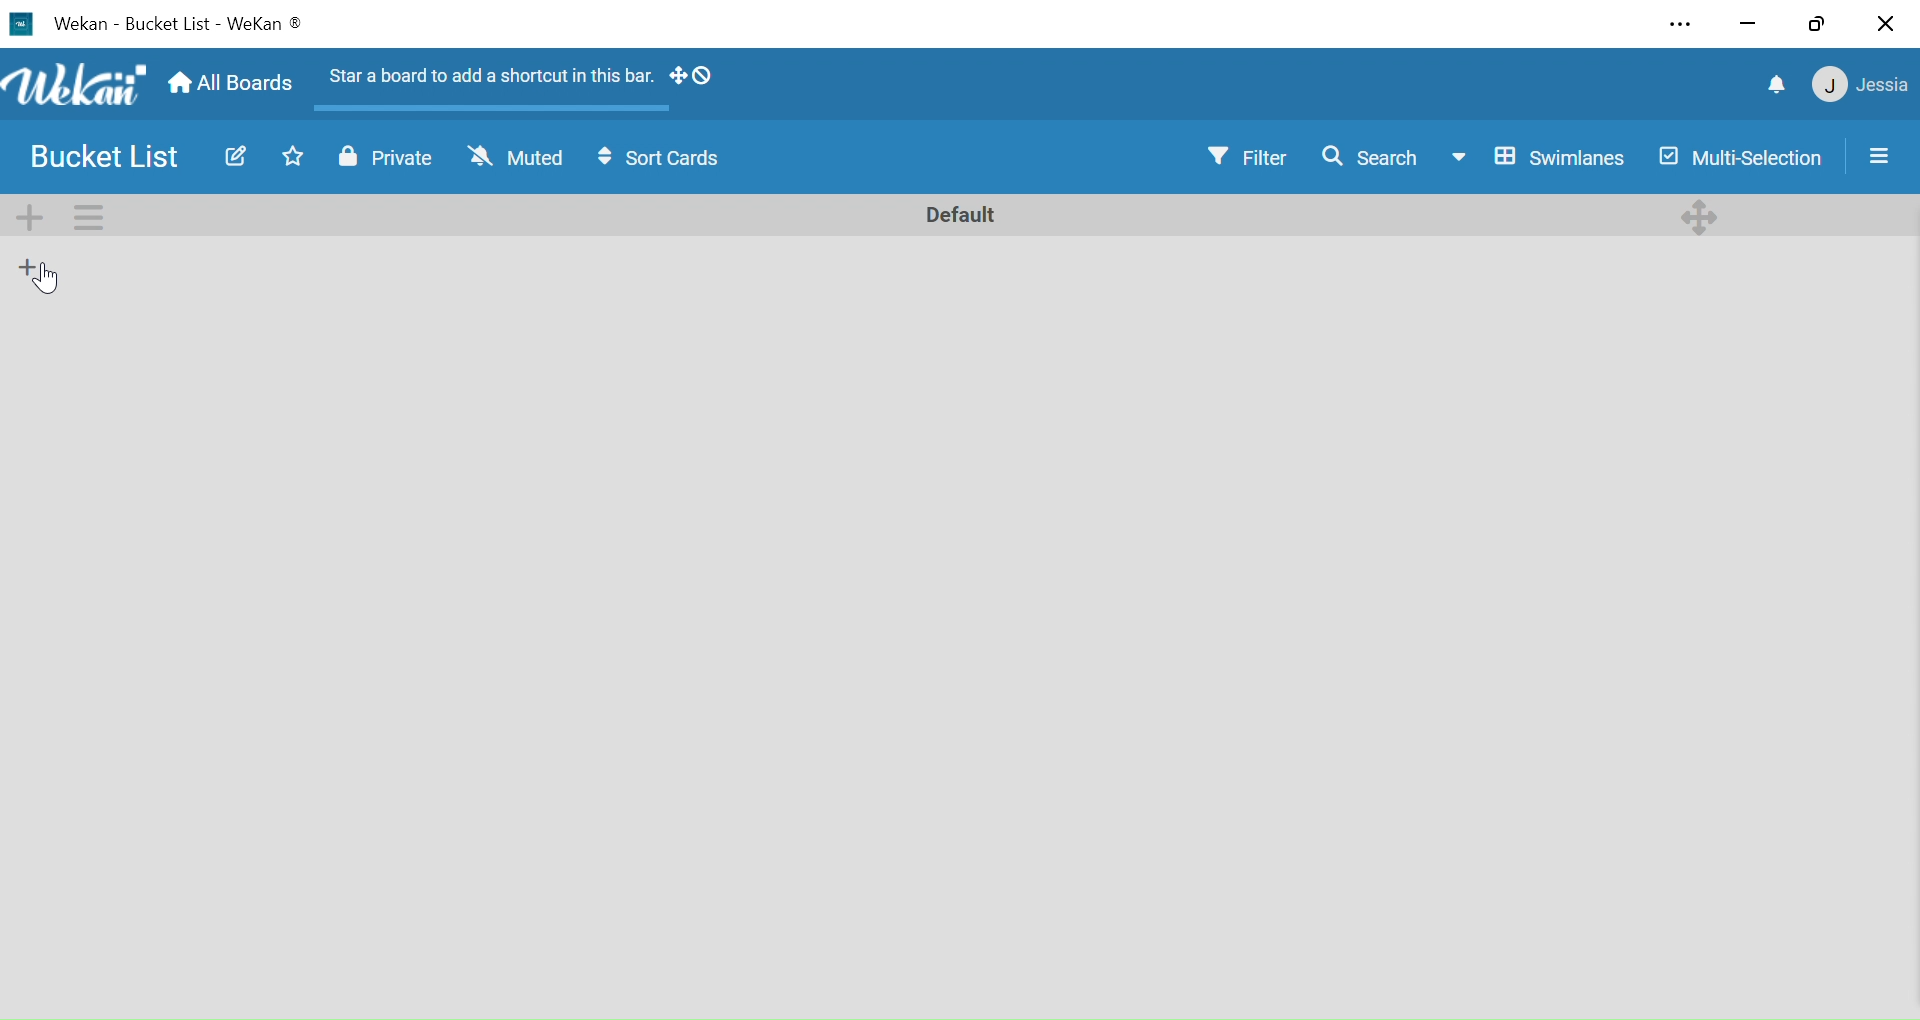 The height and width of the screenshot is (1020, 1920). Describe the element at coordinates (1538, 158) in the screenshot. I see `Board view` at that location.